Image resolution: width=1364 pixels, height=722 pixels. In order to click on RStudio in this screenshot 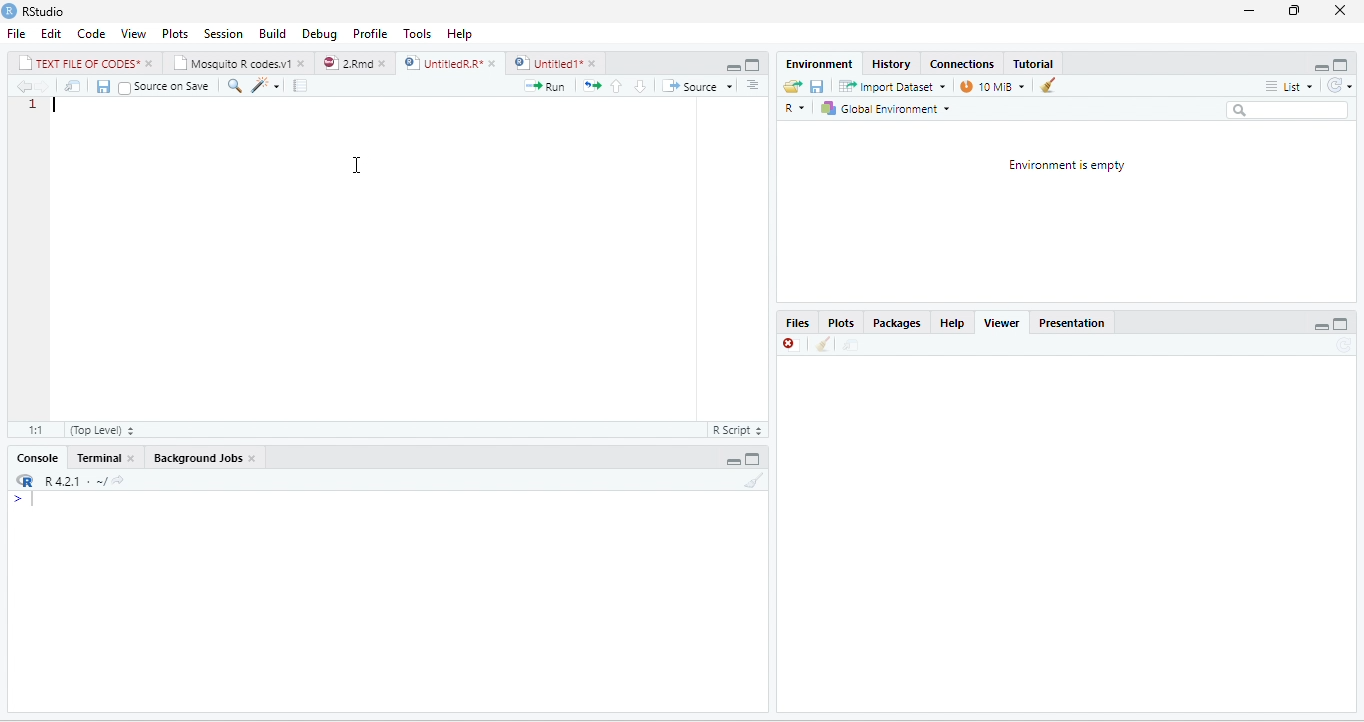, I will do `click(50, 12)`.